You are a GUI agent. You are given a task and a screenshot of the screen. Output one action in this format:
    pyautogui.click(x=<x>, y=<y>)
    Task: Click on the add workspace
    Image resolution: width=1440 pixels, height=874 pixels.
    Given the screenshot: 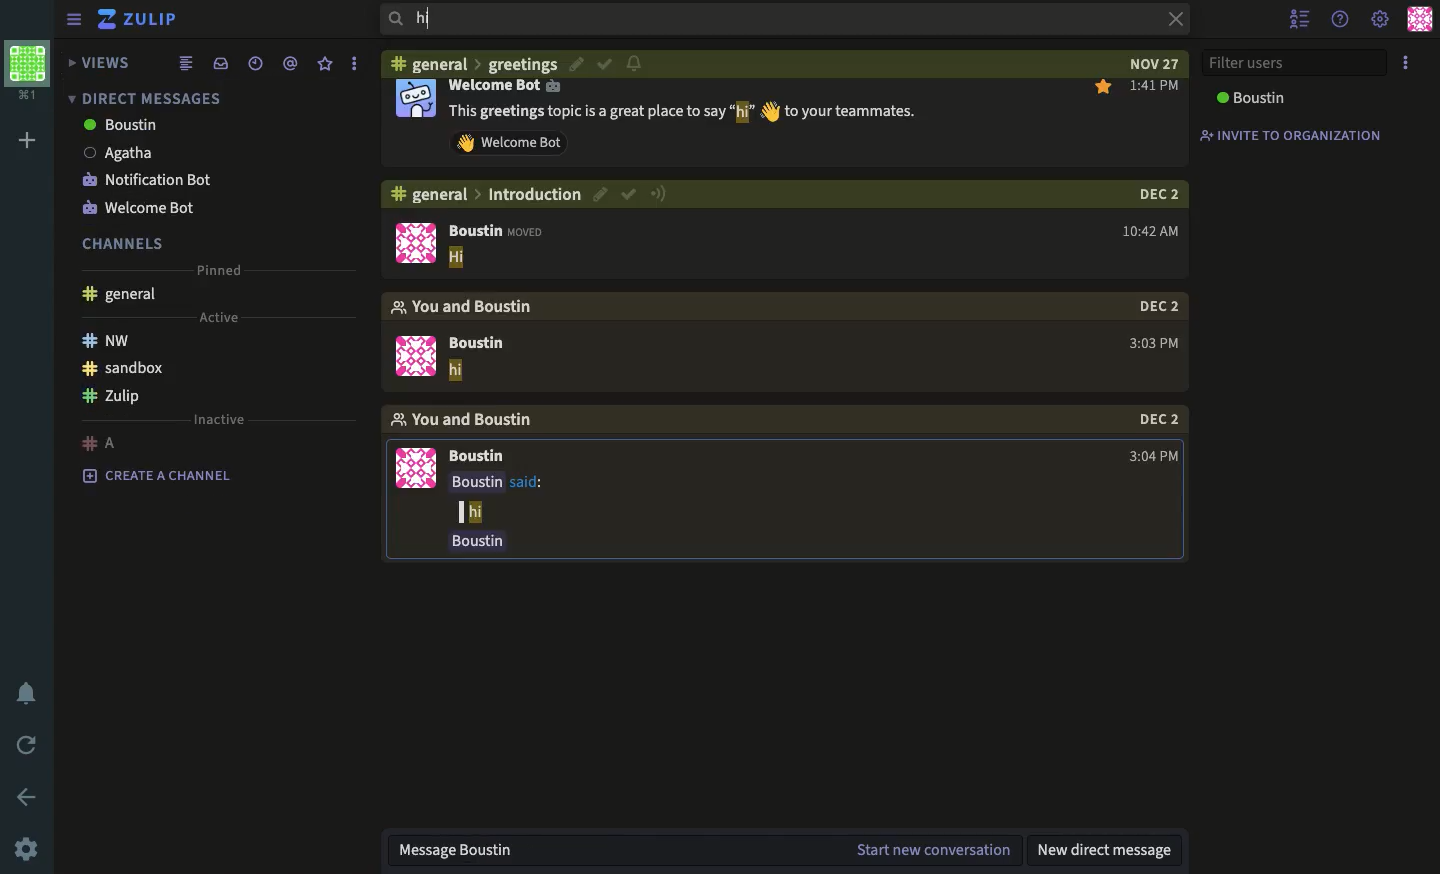 What is the action you would take?
    pyautogui.click(x=29, y=137)
    